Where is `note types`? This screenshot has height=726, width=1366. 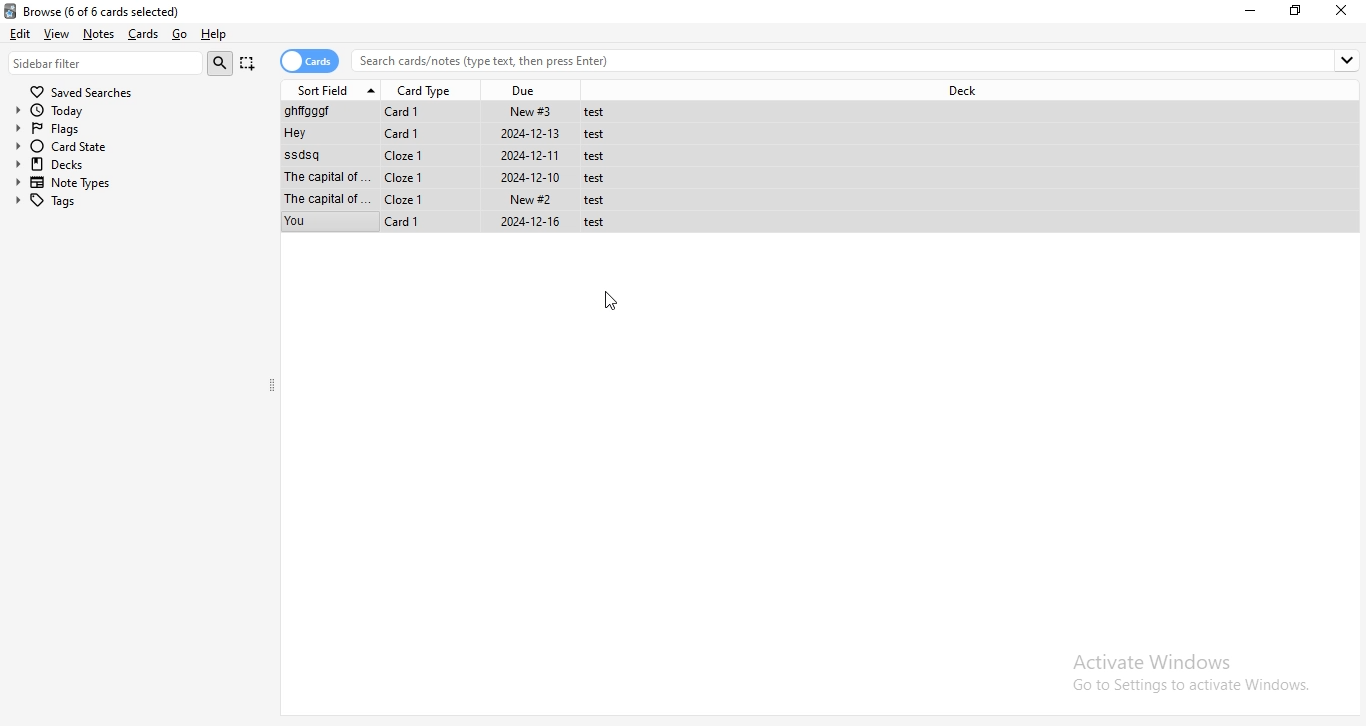
note types is located at coordinates (136, 183).